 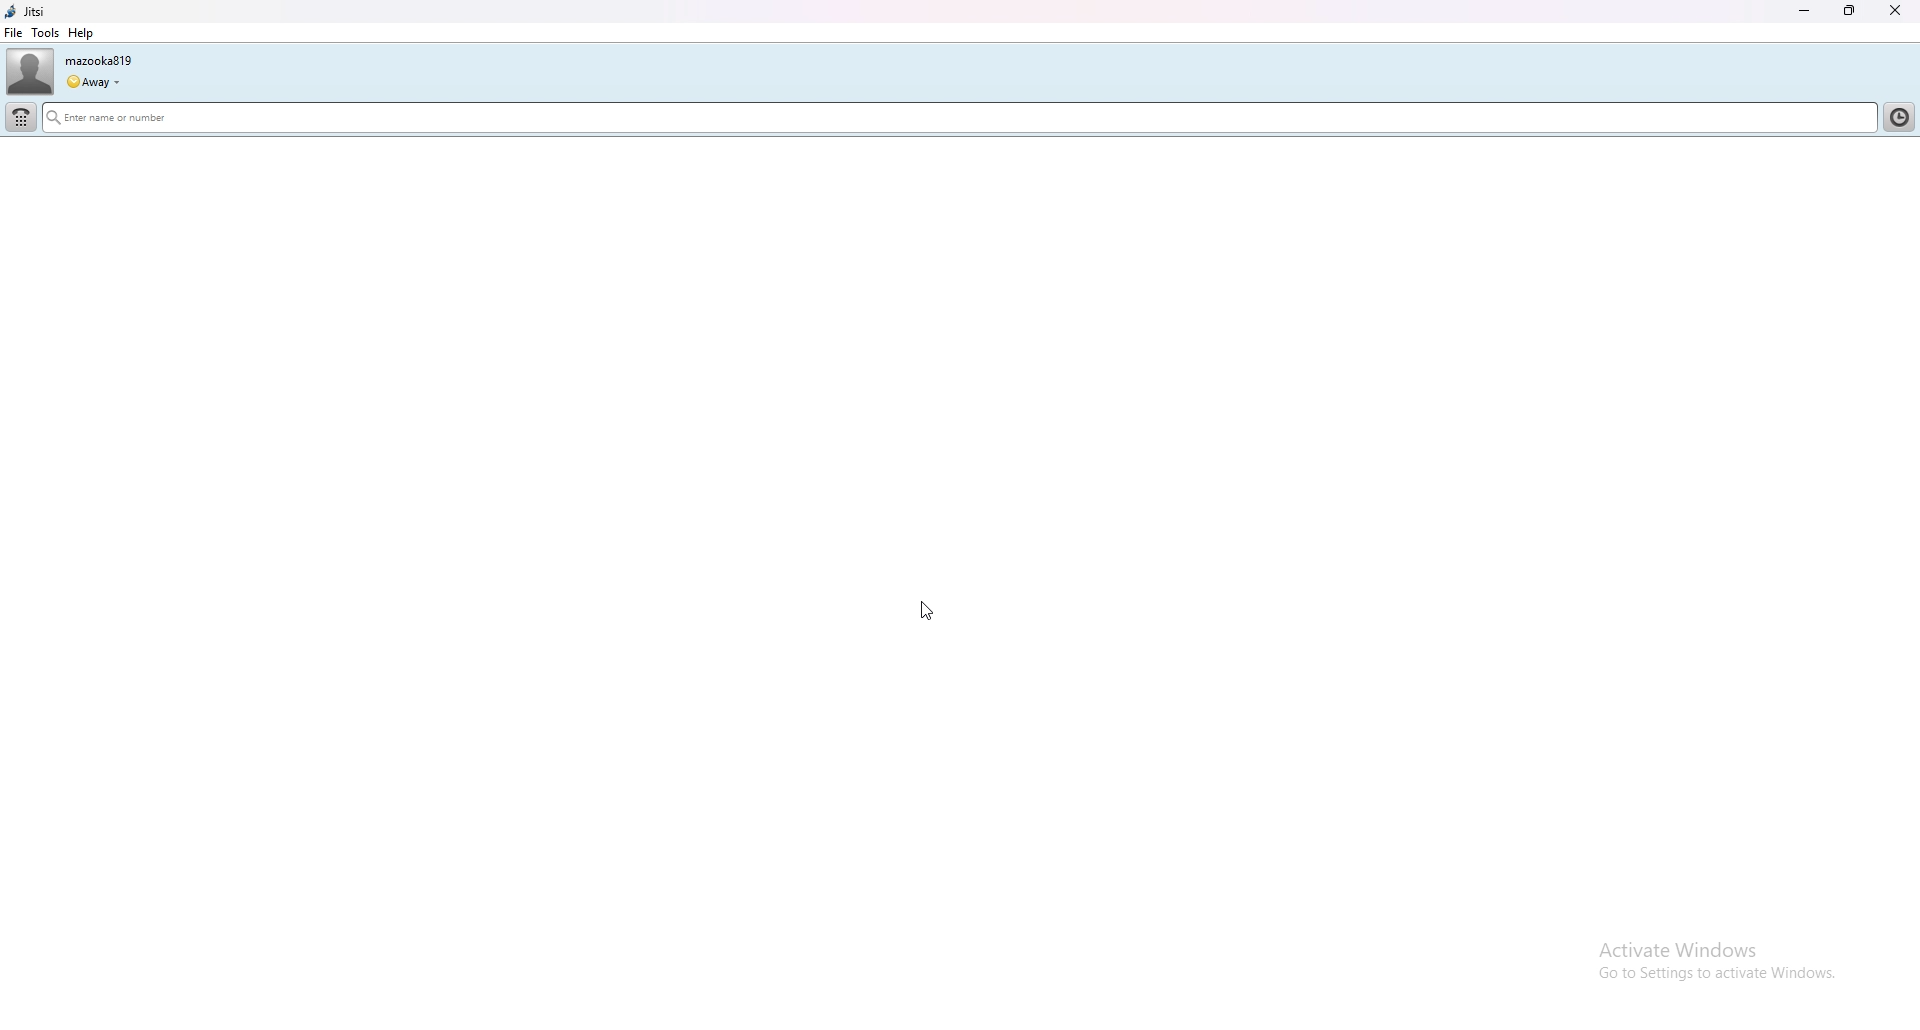 I want to click on dialpad, so click(x=20, y=116).